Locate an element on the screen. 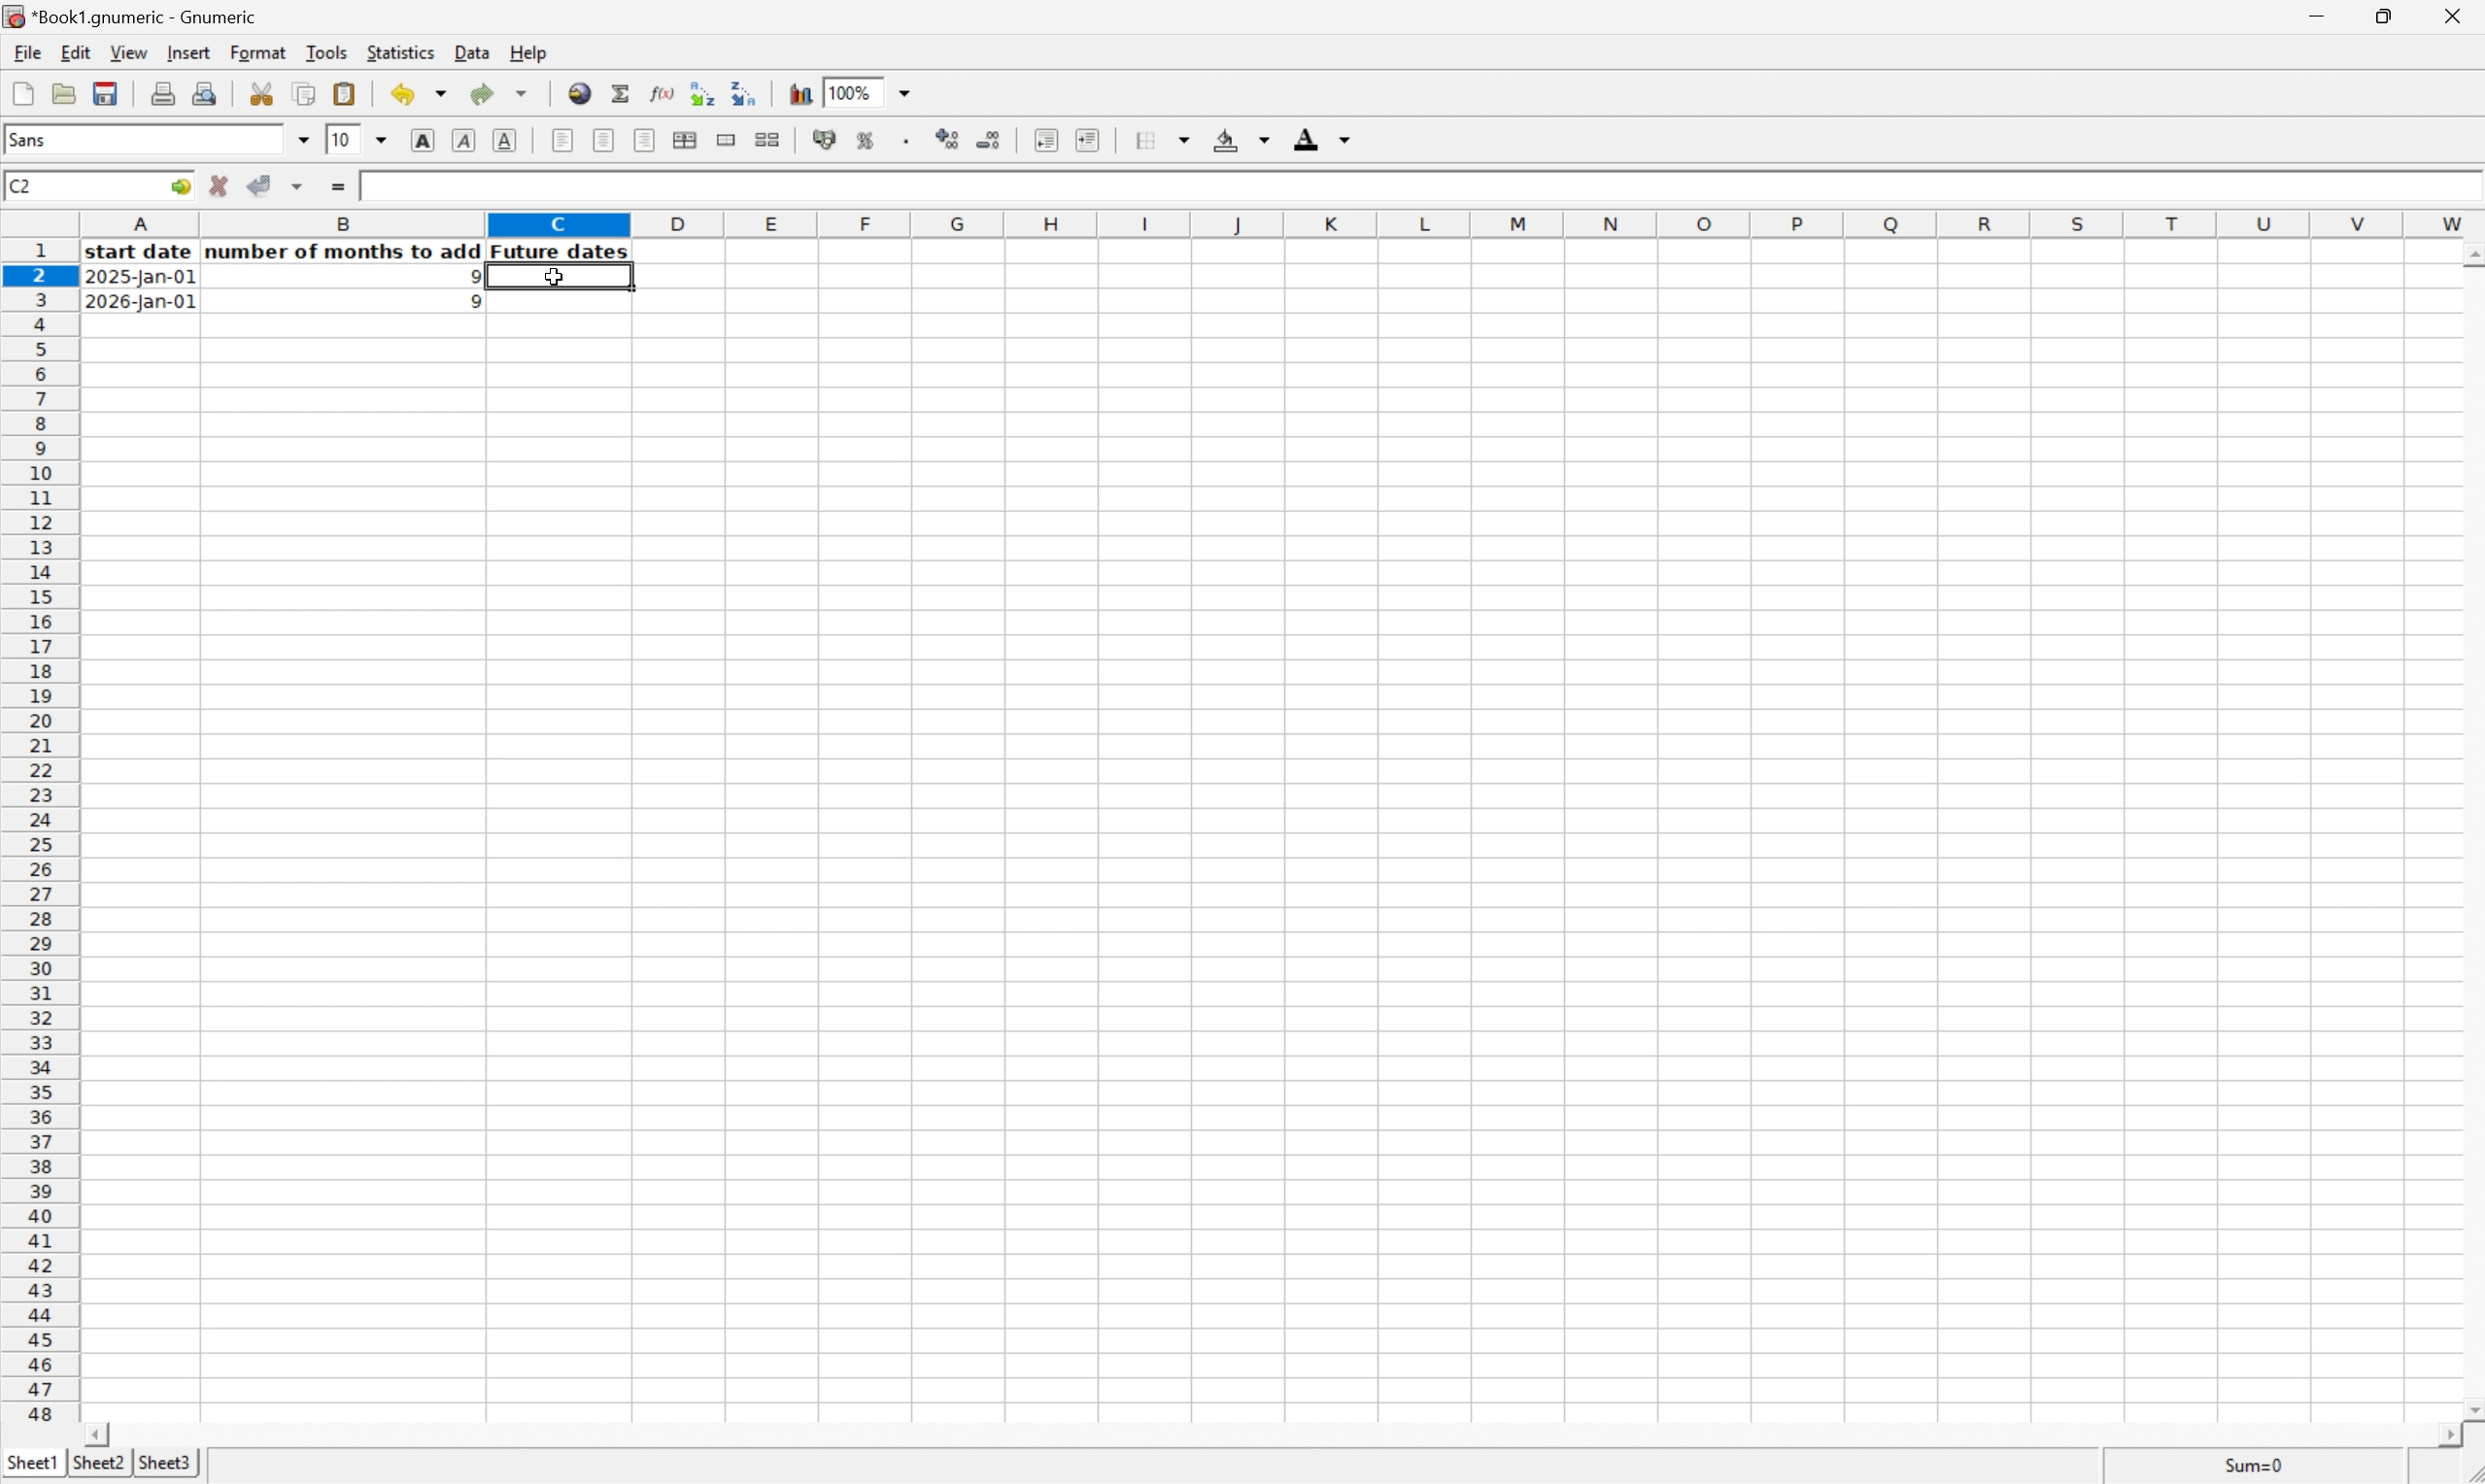  Insert a hyperlink is located at coordinates (581, 92).